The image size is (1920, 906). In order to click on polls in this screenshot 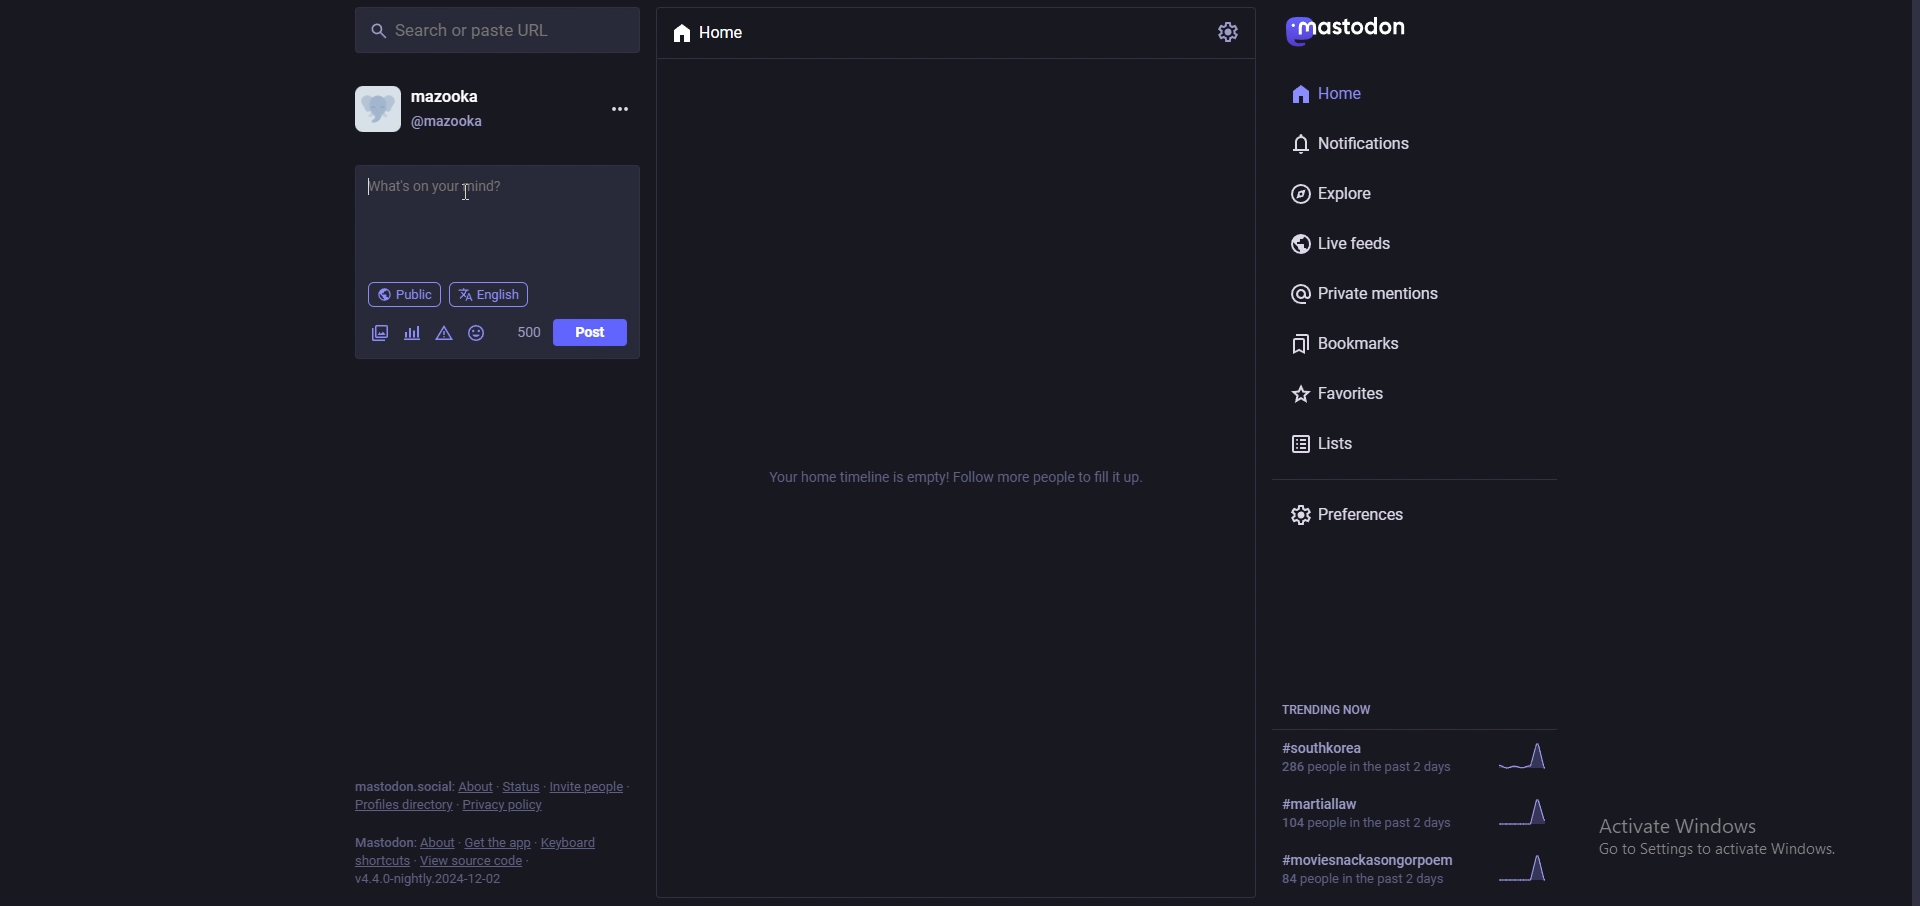, I will do `click(414, 336)`.